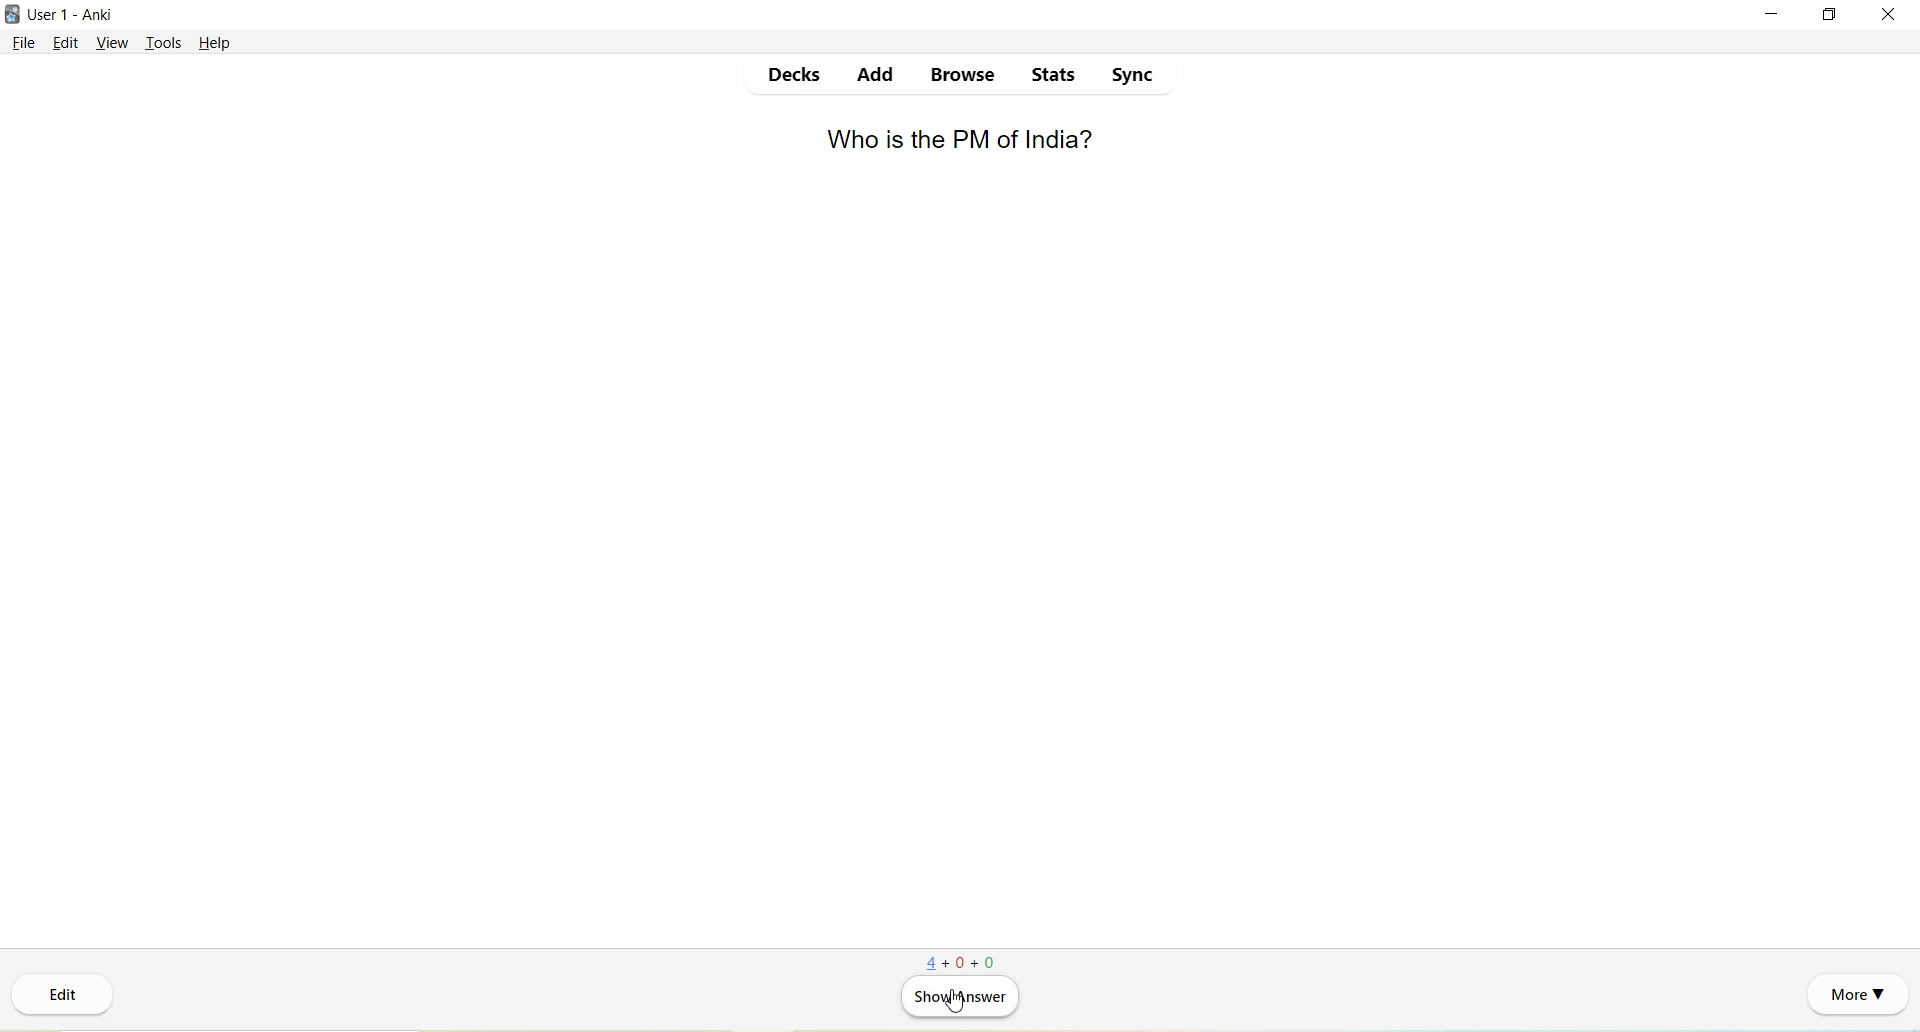 This screenshot has width=1920, height=1032. What do you see at coordinates (1054, 77) in the screenshot?
I see `Stats` at bounding box center [1054, 77].